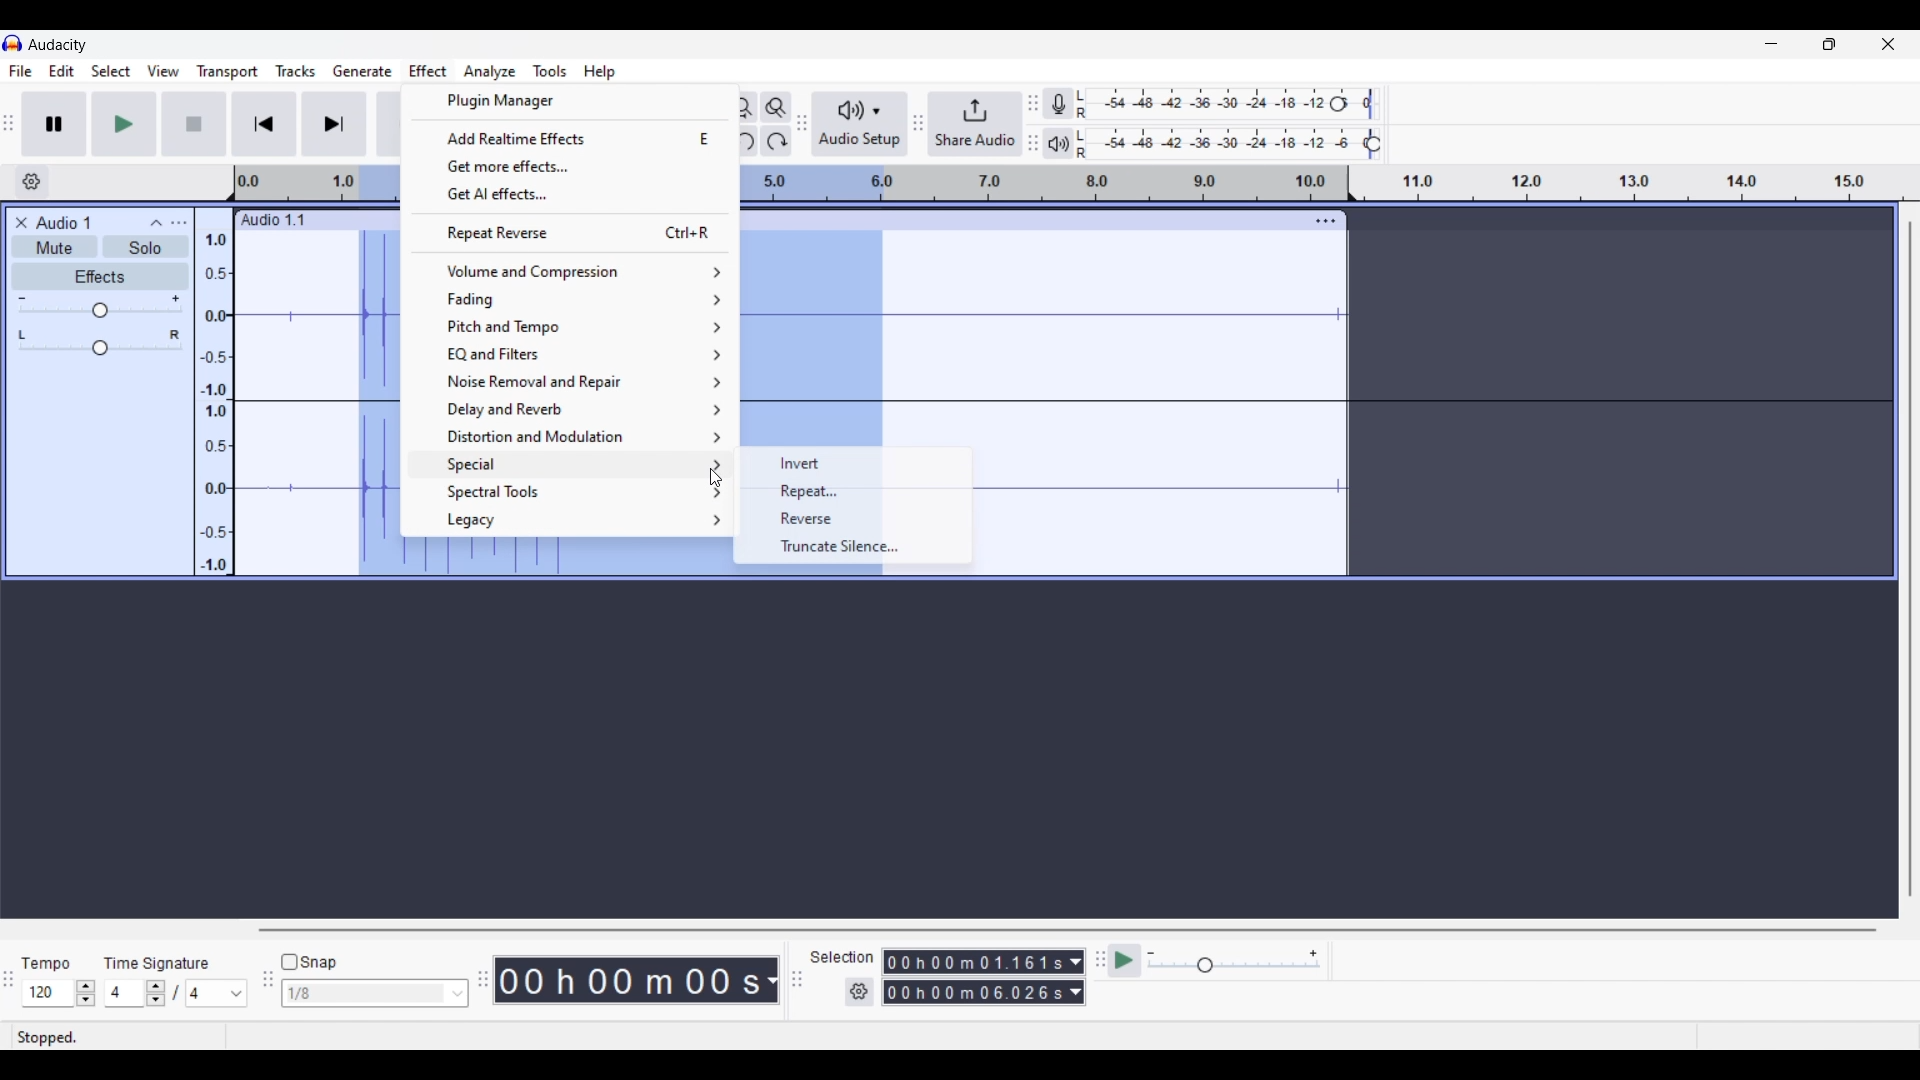  Describe the element at coordinates (100, 310) in the screenshot. I see `Gain` at that location.